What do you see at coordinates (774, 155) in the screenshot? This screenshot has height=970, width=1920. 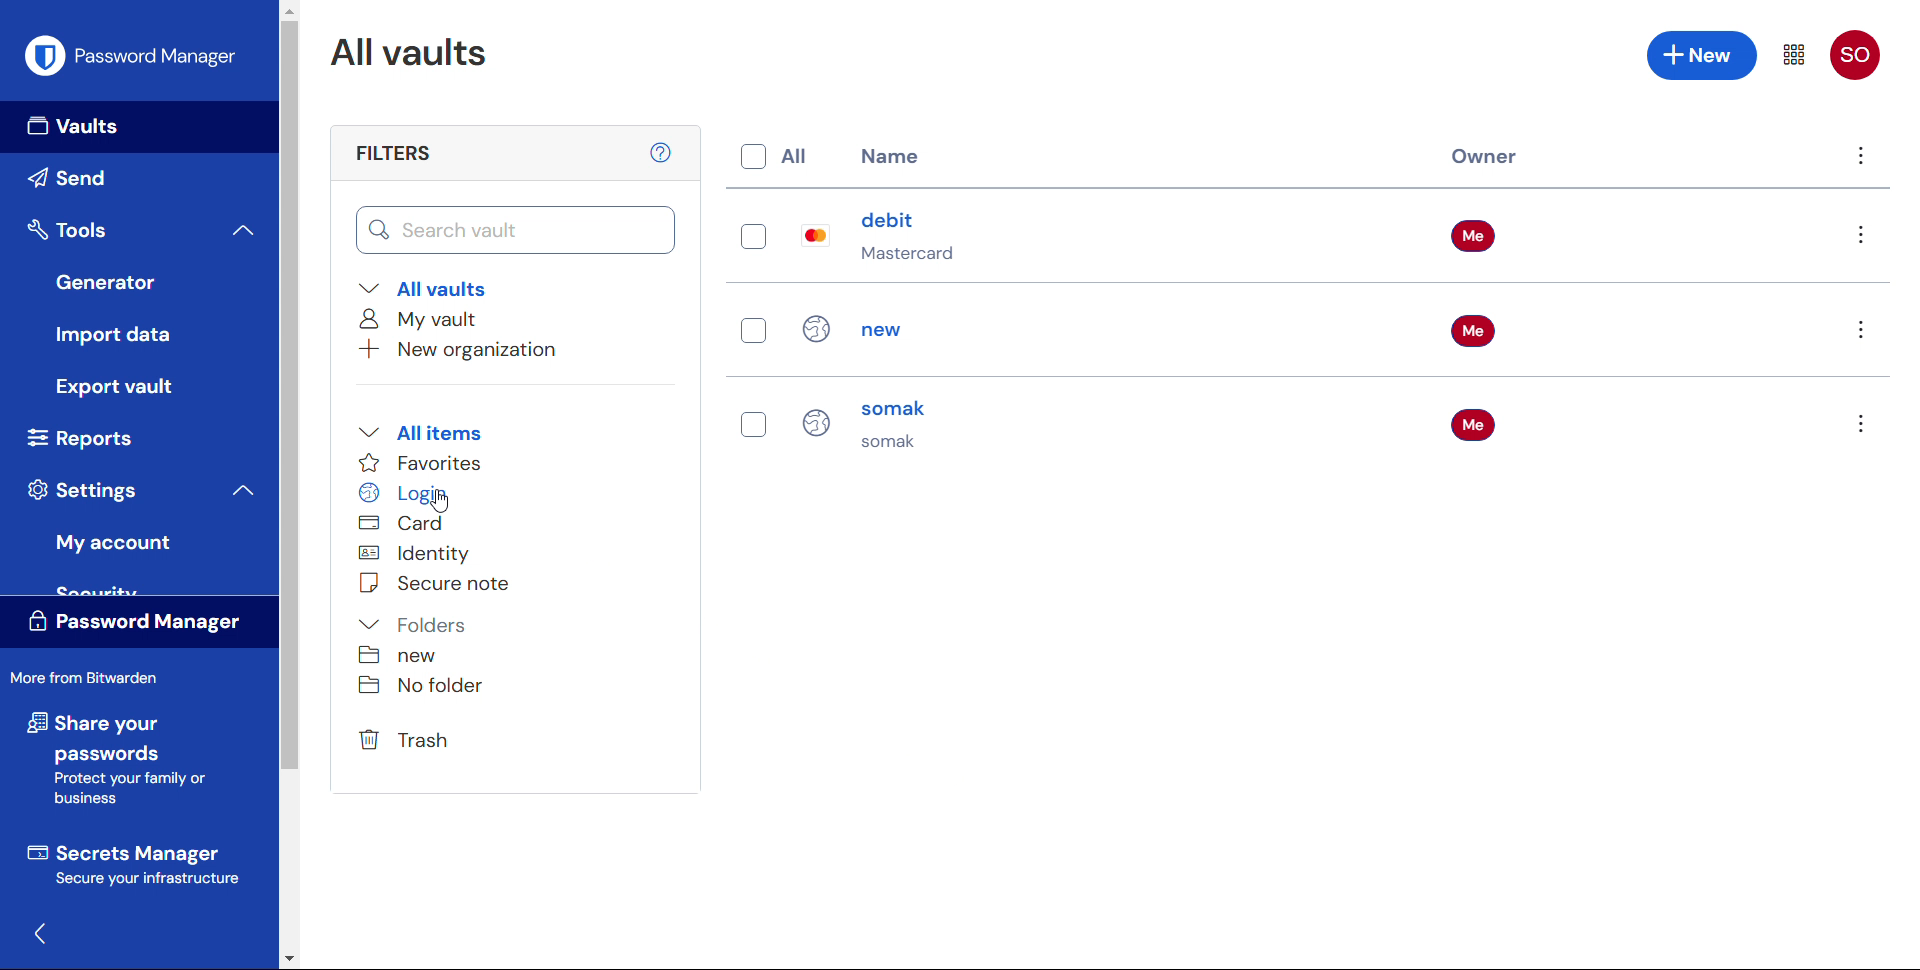 I see `Select all ` at bounding box center [774, 155].